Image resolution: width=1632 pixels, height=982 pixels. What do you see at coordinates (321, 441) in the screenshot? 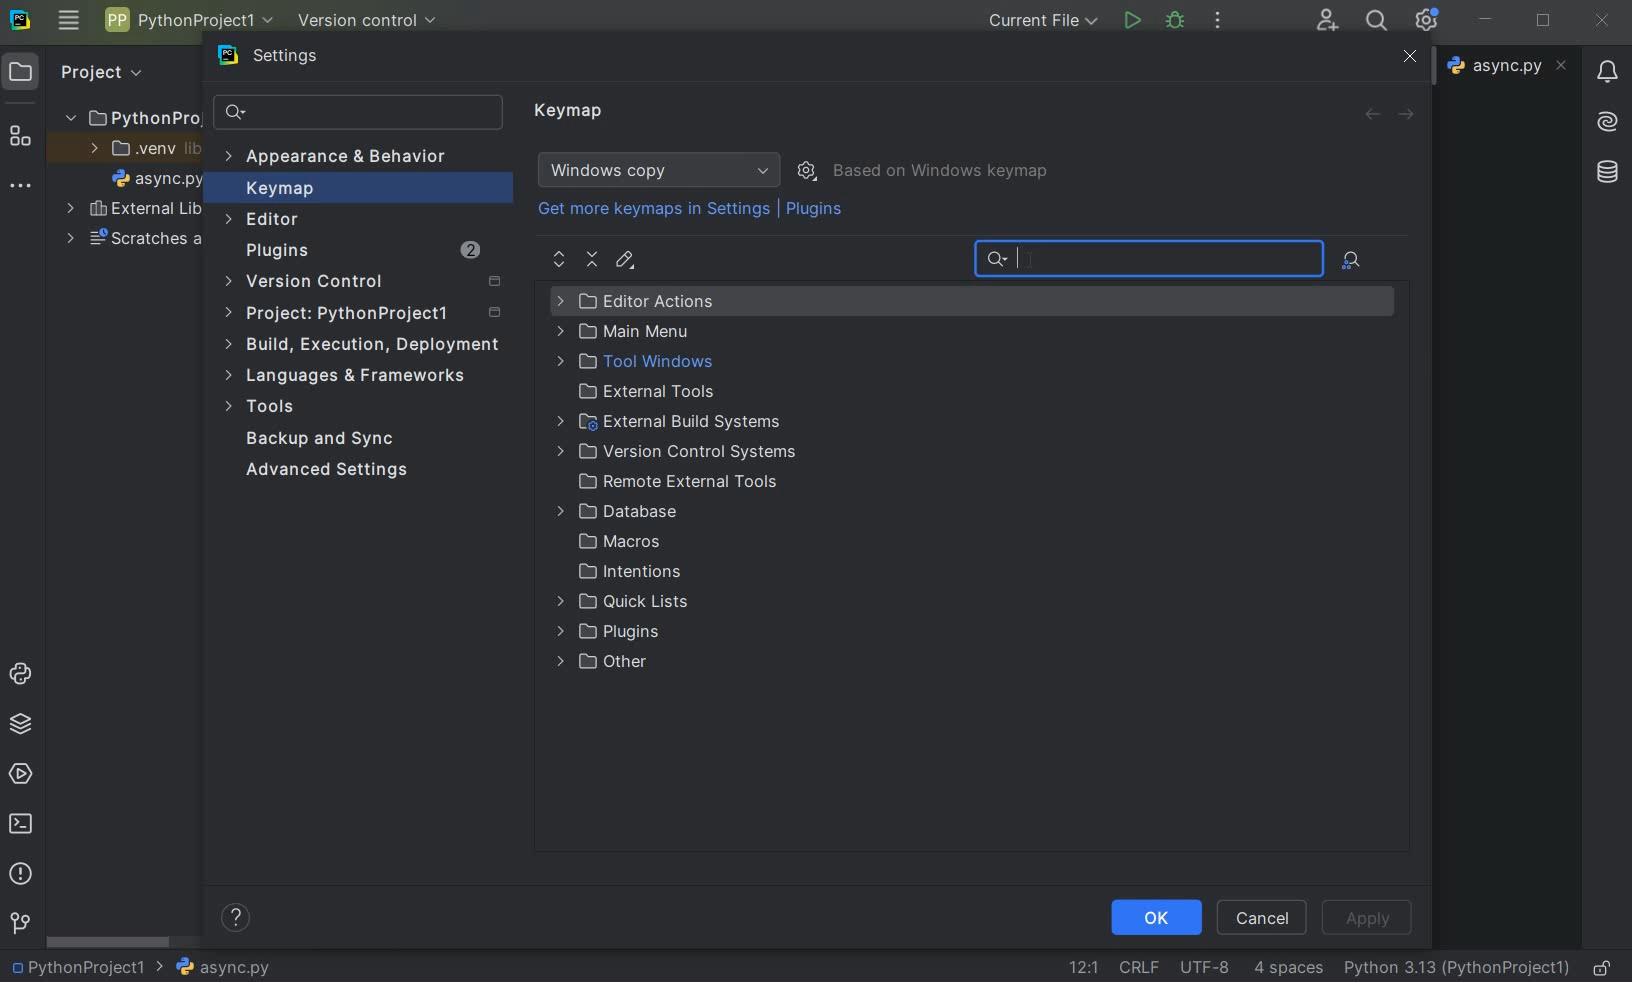
I see `backup and sync` at bounding box center [321, 441].